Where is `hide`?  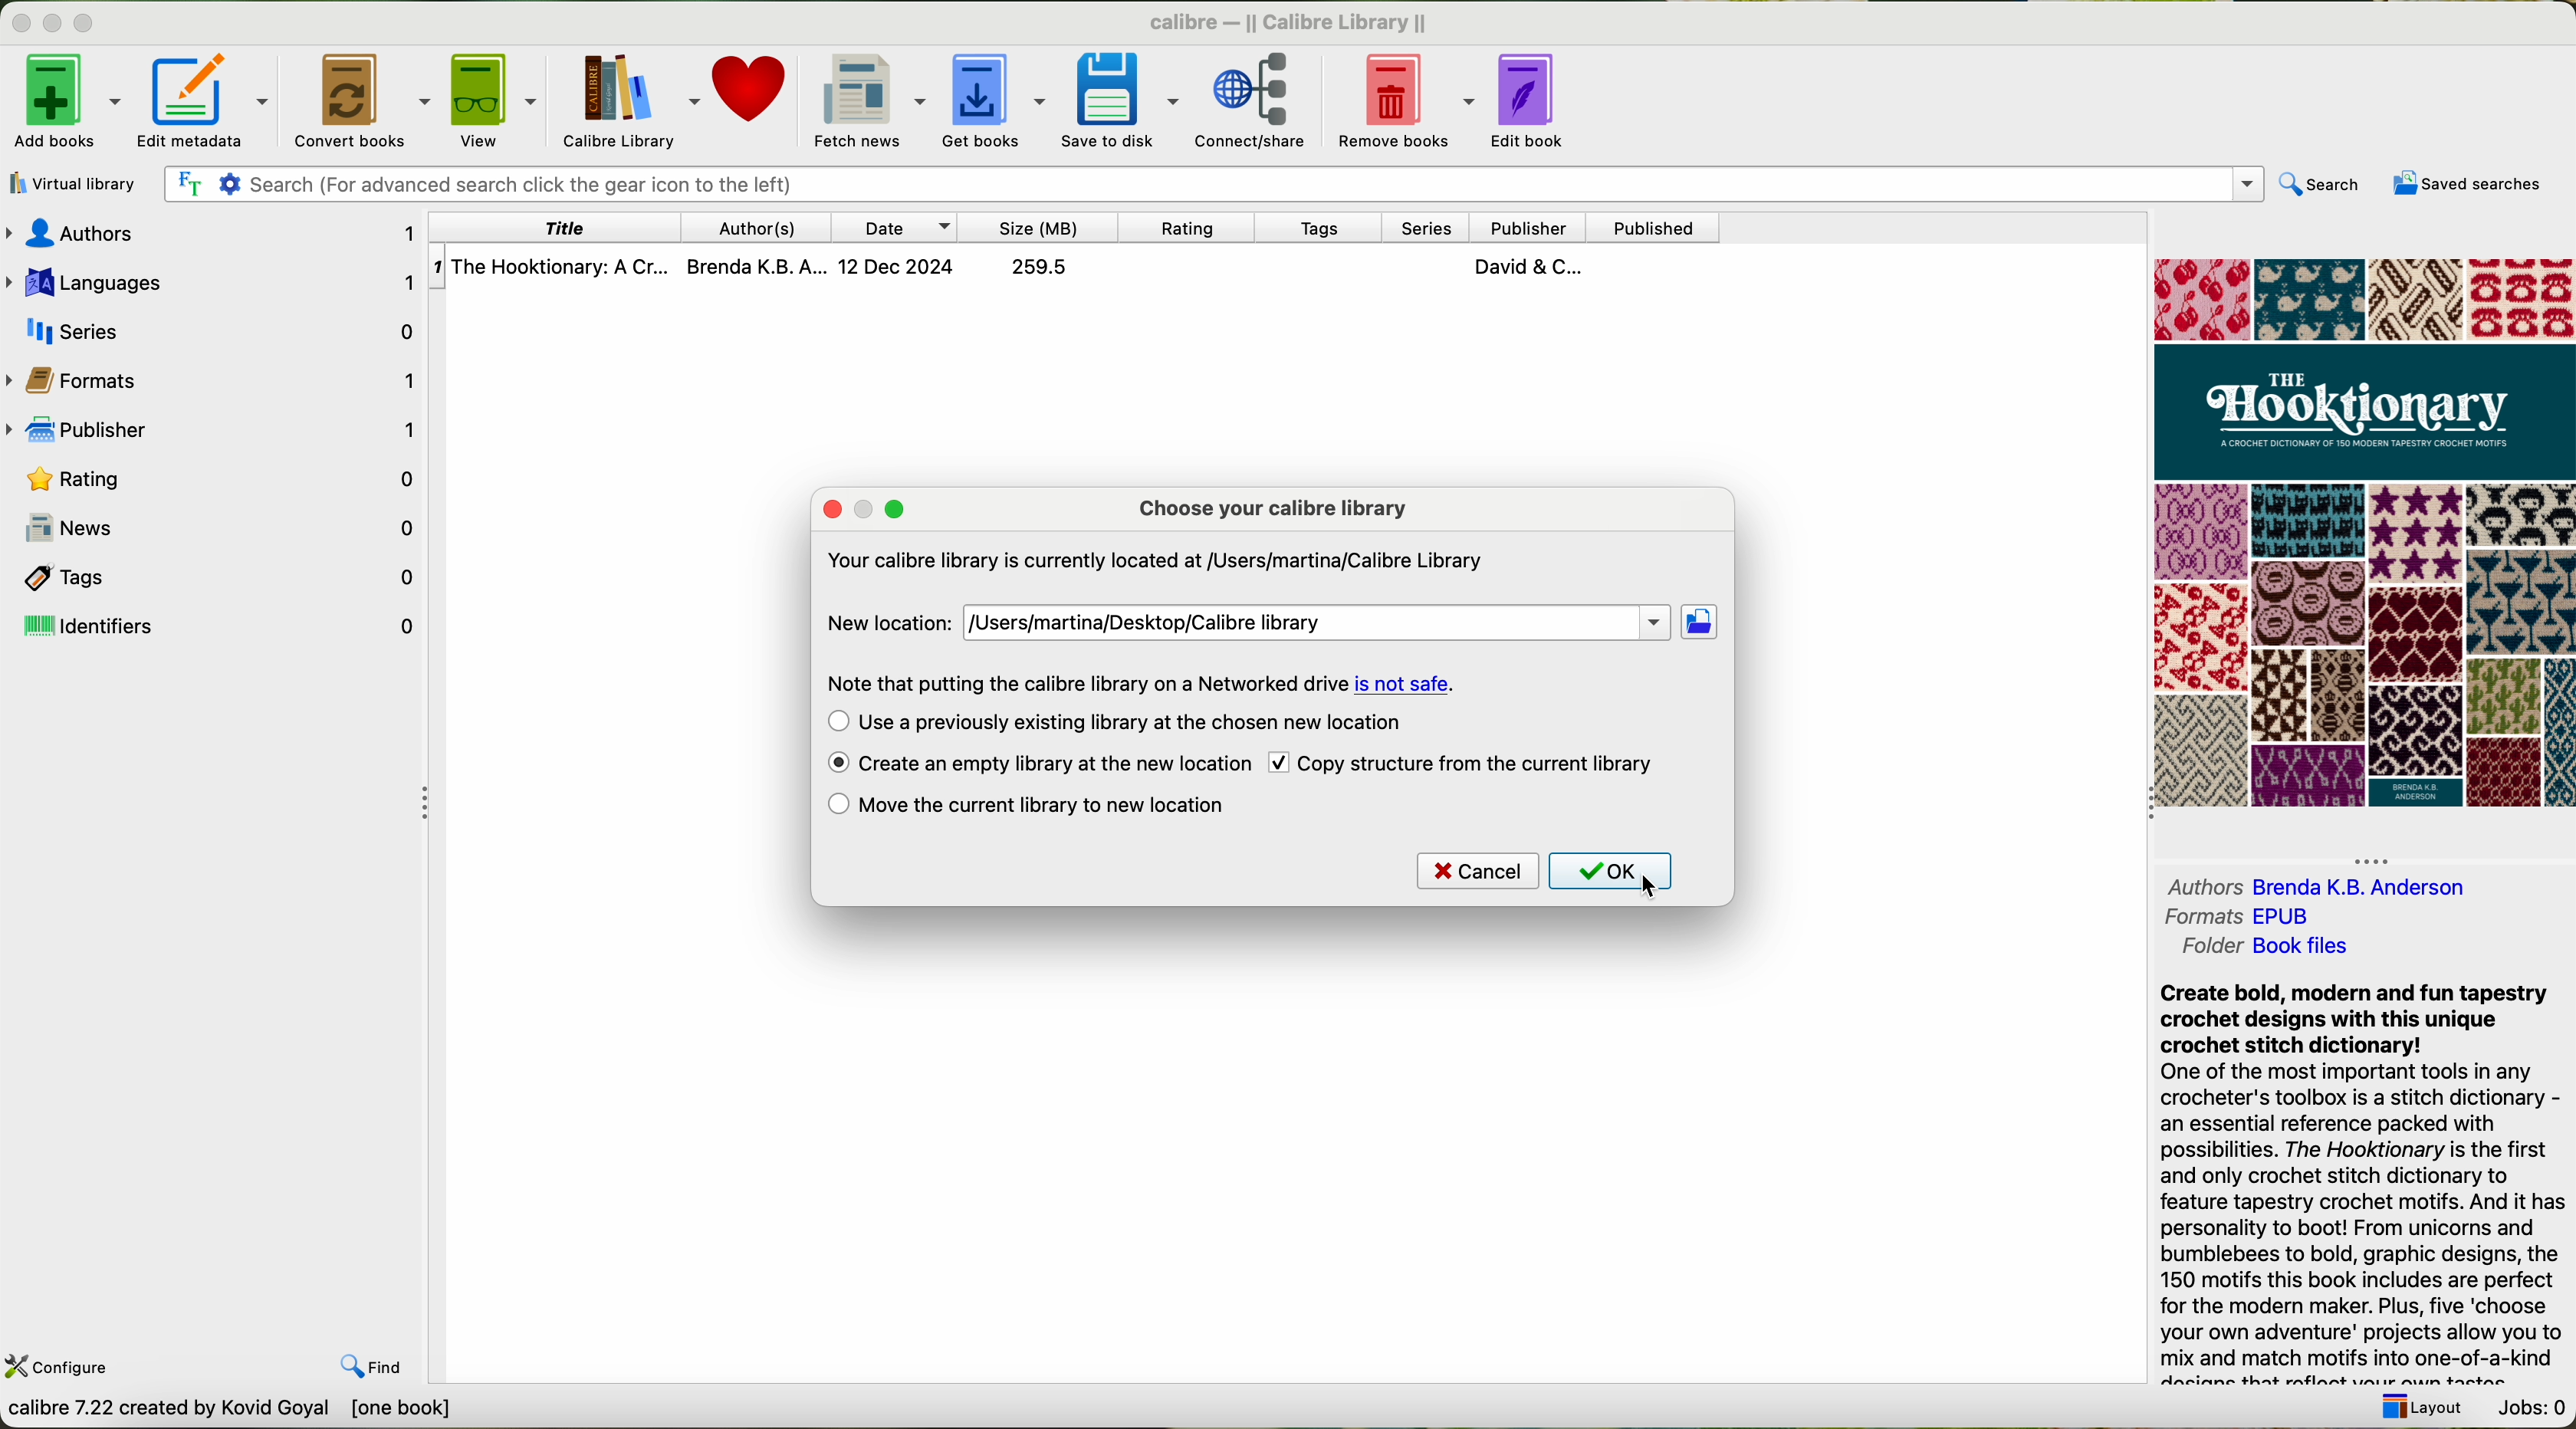 hide is located at coordinates (2373, 857).